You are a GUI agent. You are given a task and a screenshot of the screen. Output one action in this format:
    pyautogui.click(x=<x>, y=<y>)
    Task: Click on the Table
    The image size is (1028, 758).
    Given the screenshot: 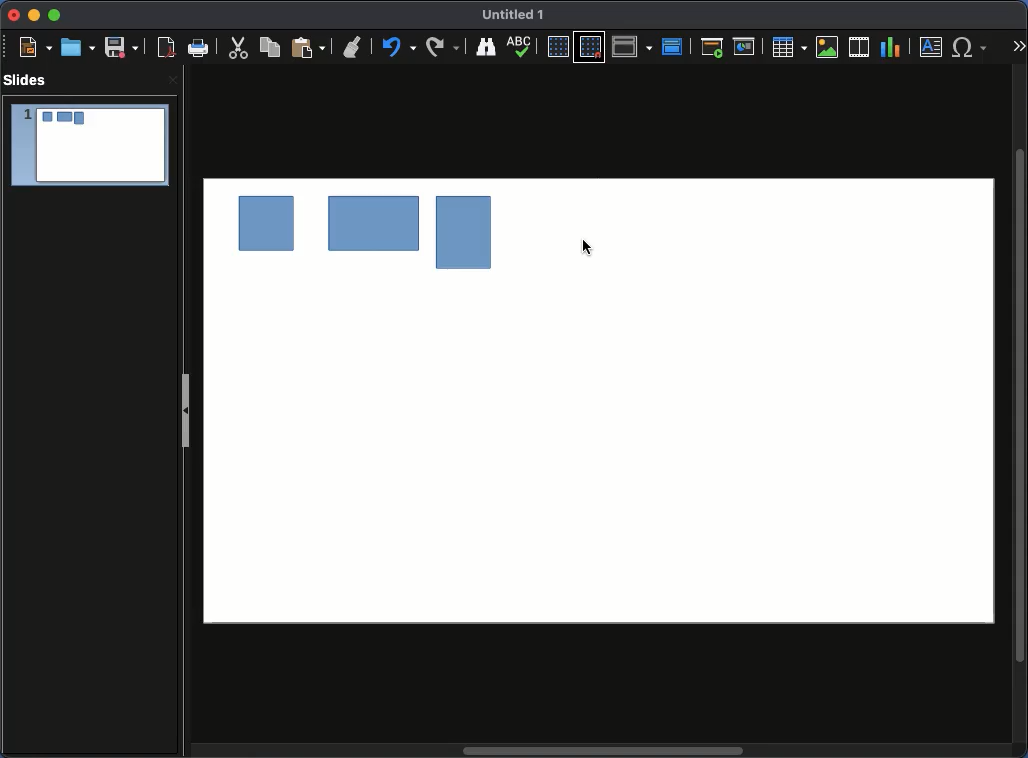 What is the action you would take?
    pyautogui.click(x=790, y=47)
    